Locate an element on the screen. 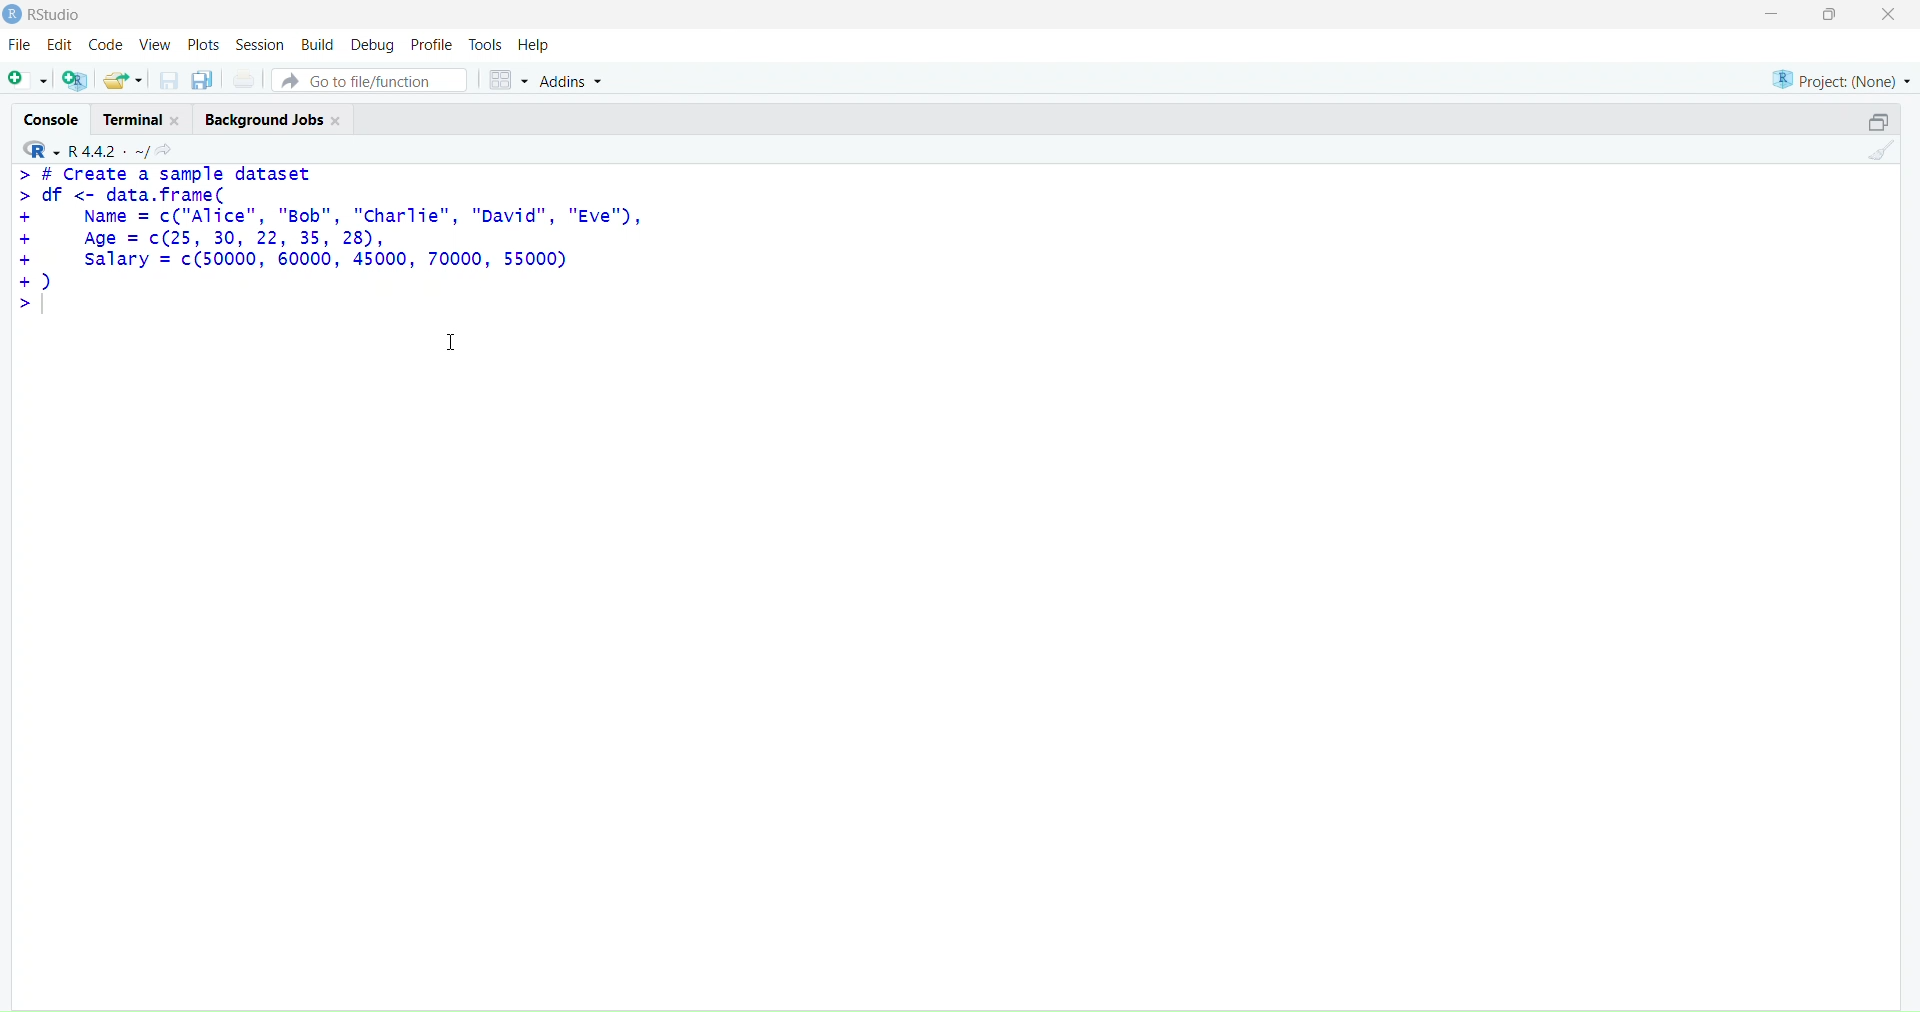 The height and width of the screenshot is (1012, 1920). background jobs is located at coordinates (275, 119).